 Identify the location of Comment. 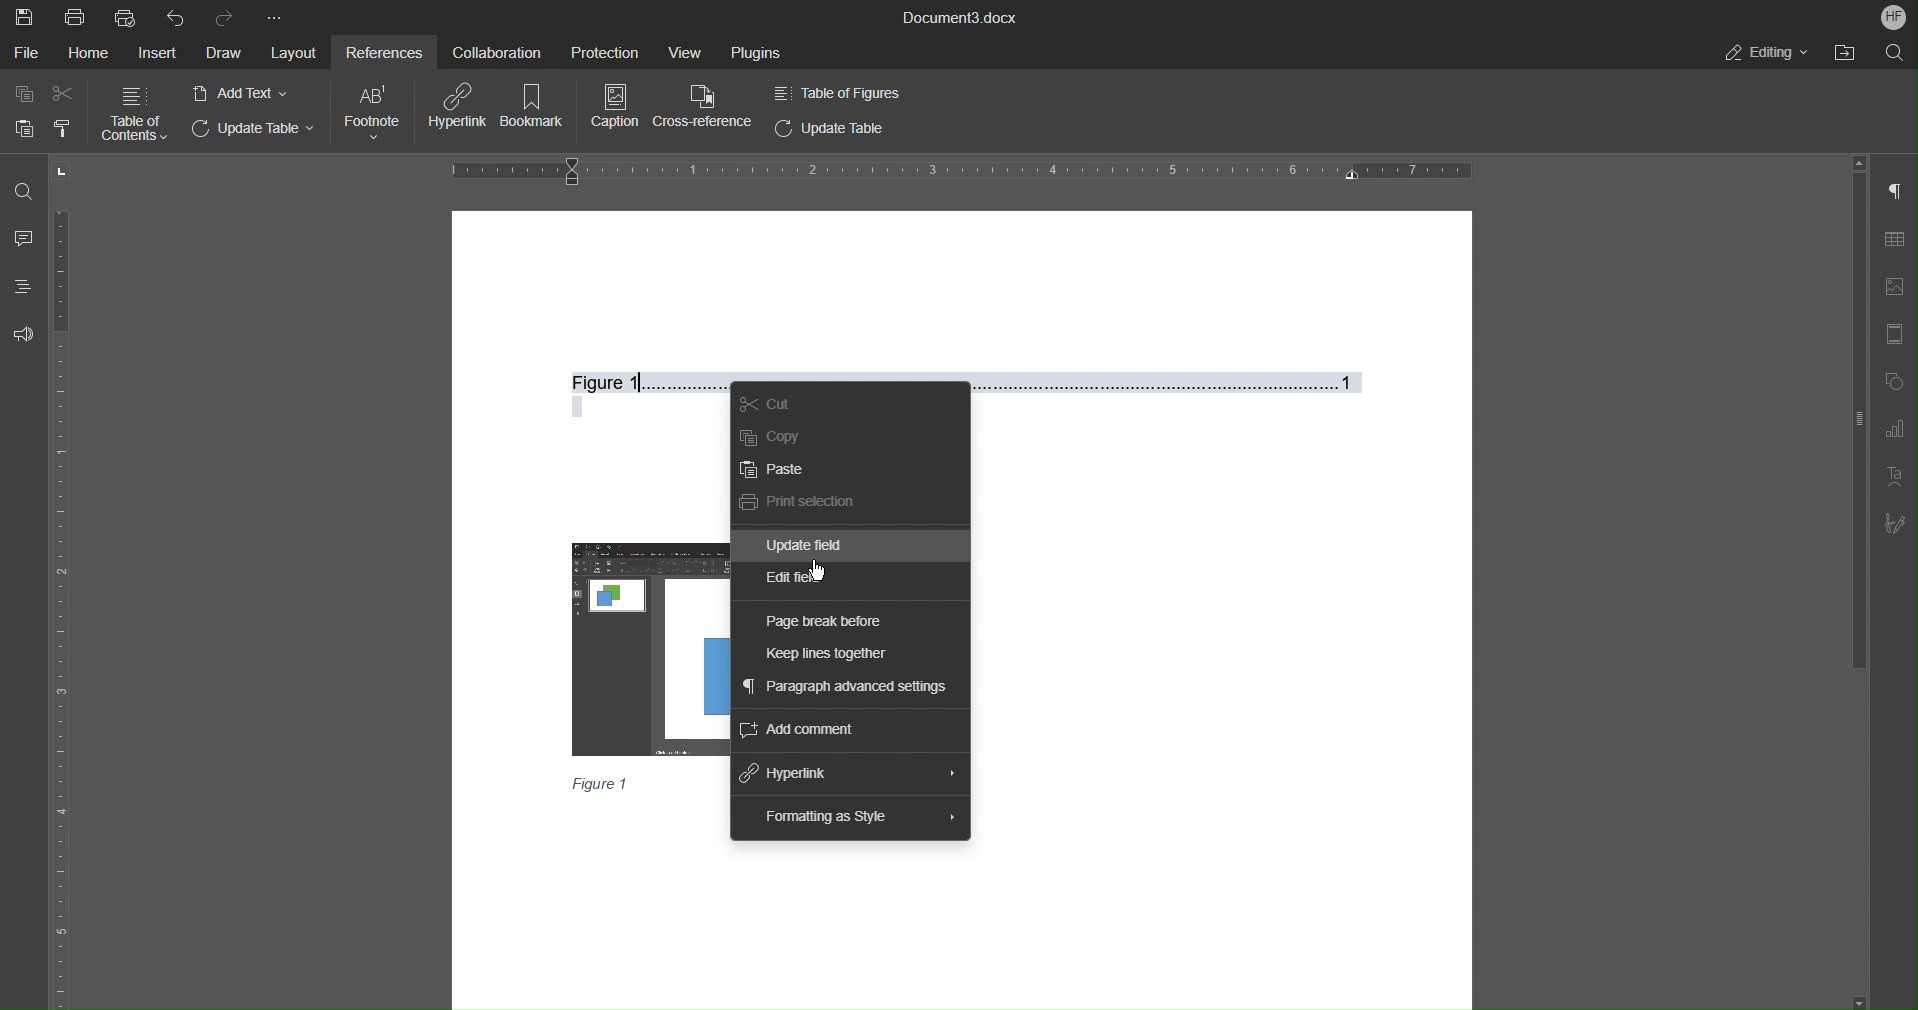
(23, 236).